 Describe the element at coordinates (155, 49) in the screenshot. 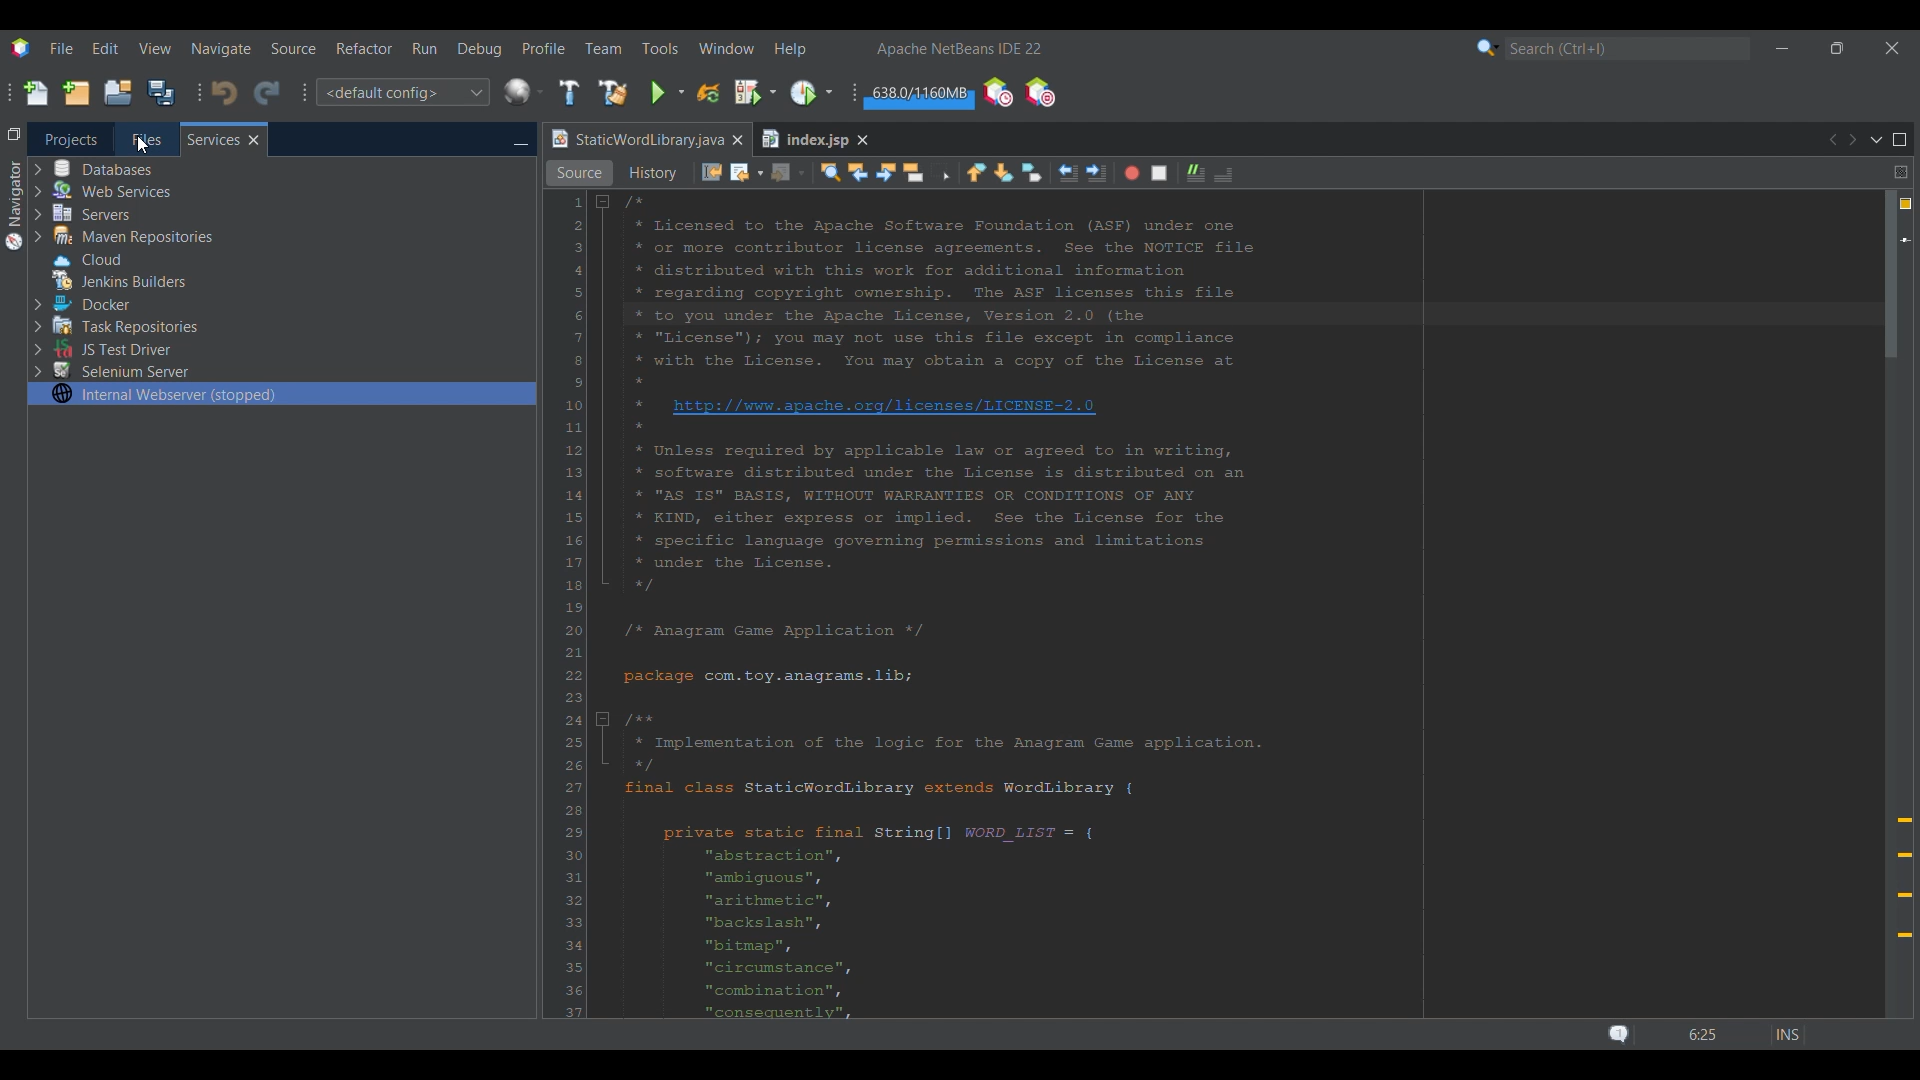

I see `View menu` at that location.